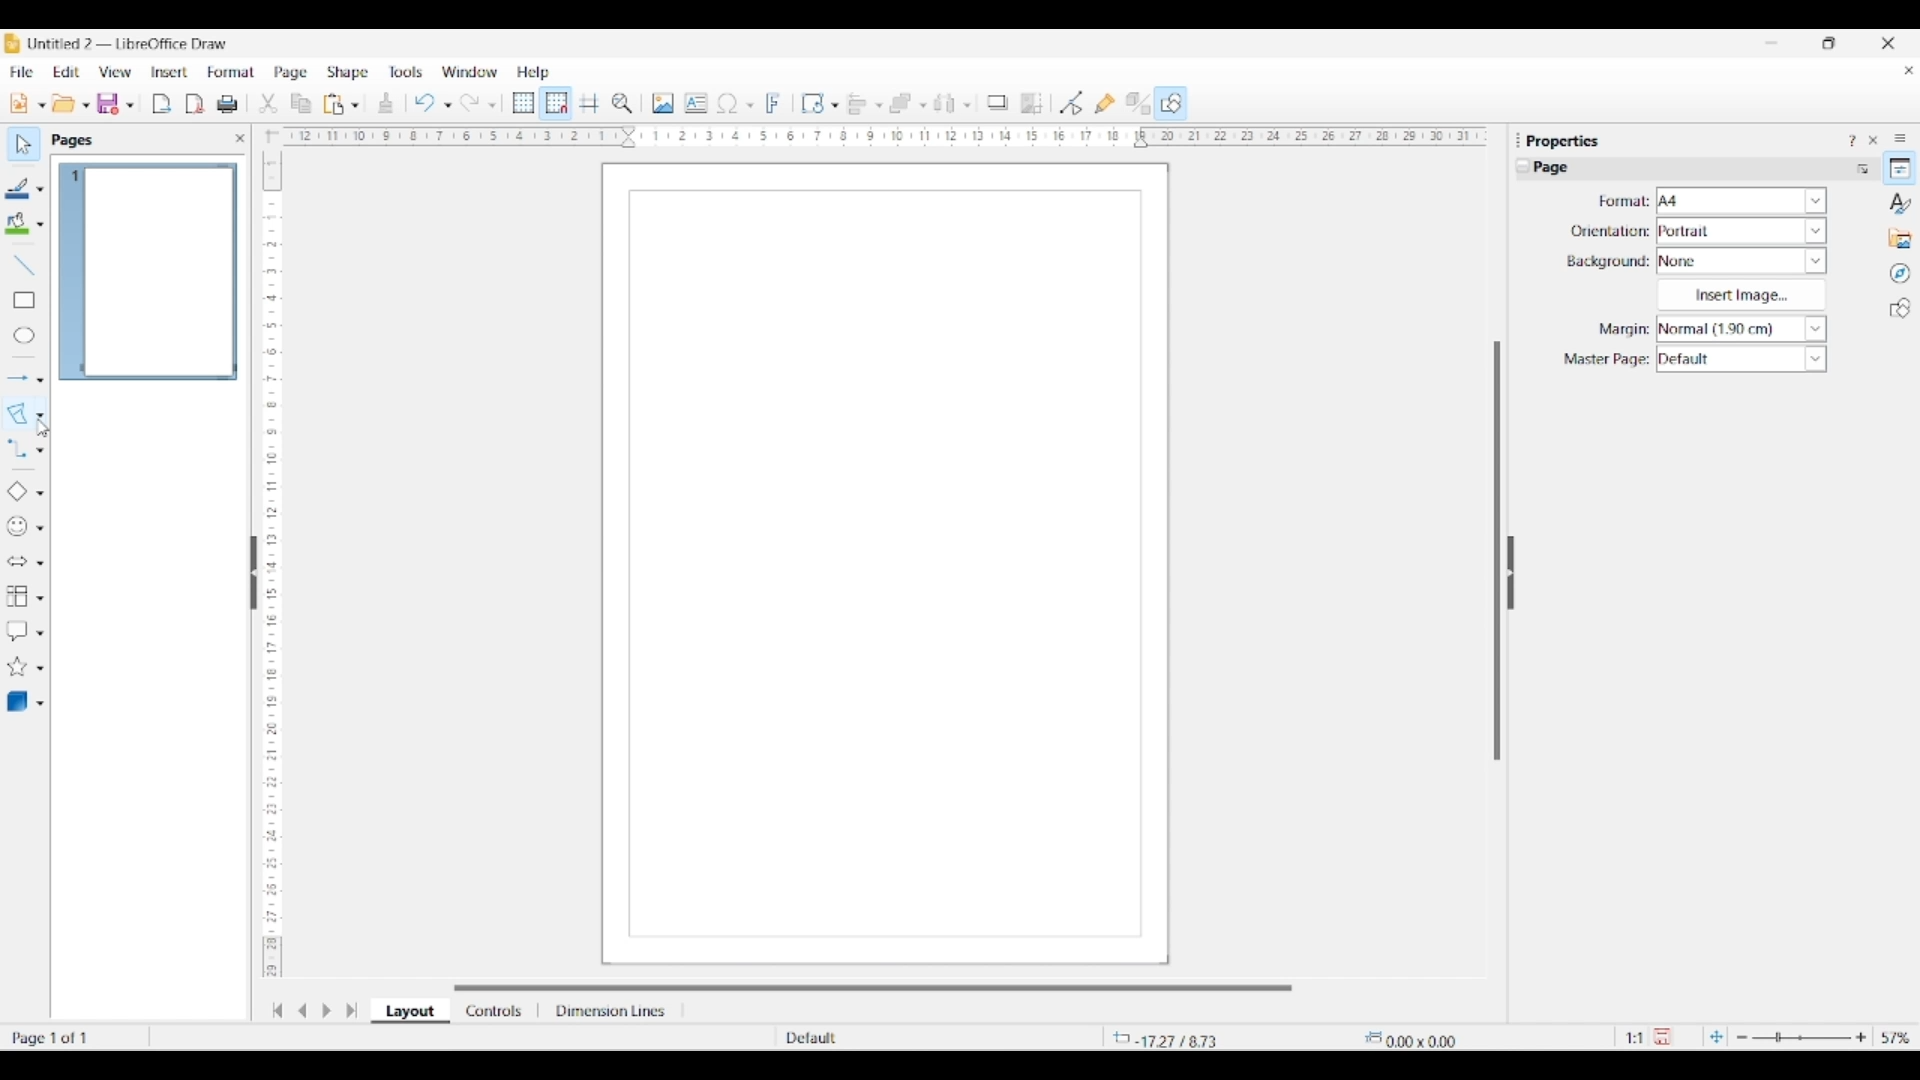 The height and width of the screenshot is (1080, 1920). I want to click on Dimension lines, so click(612, 1011).